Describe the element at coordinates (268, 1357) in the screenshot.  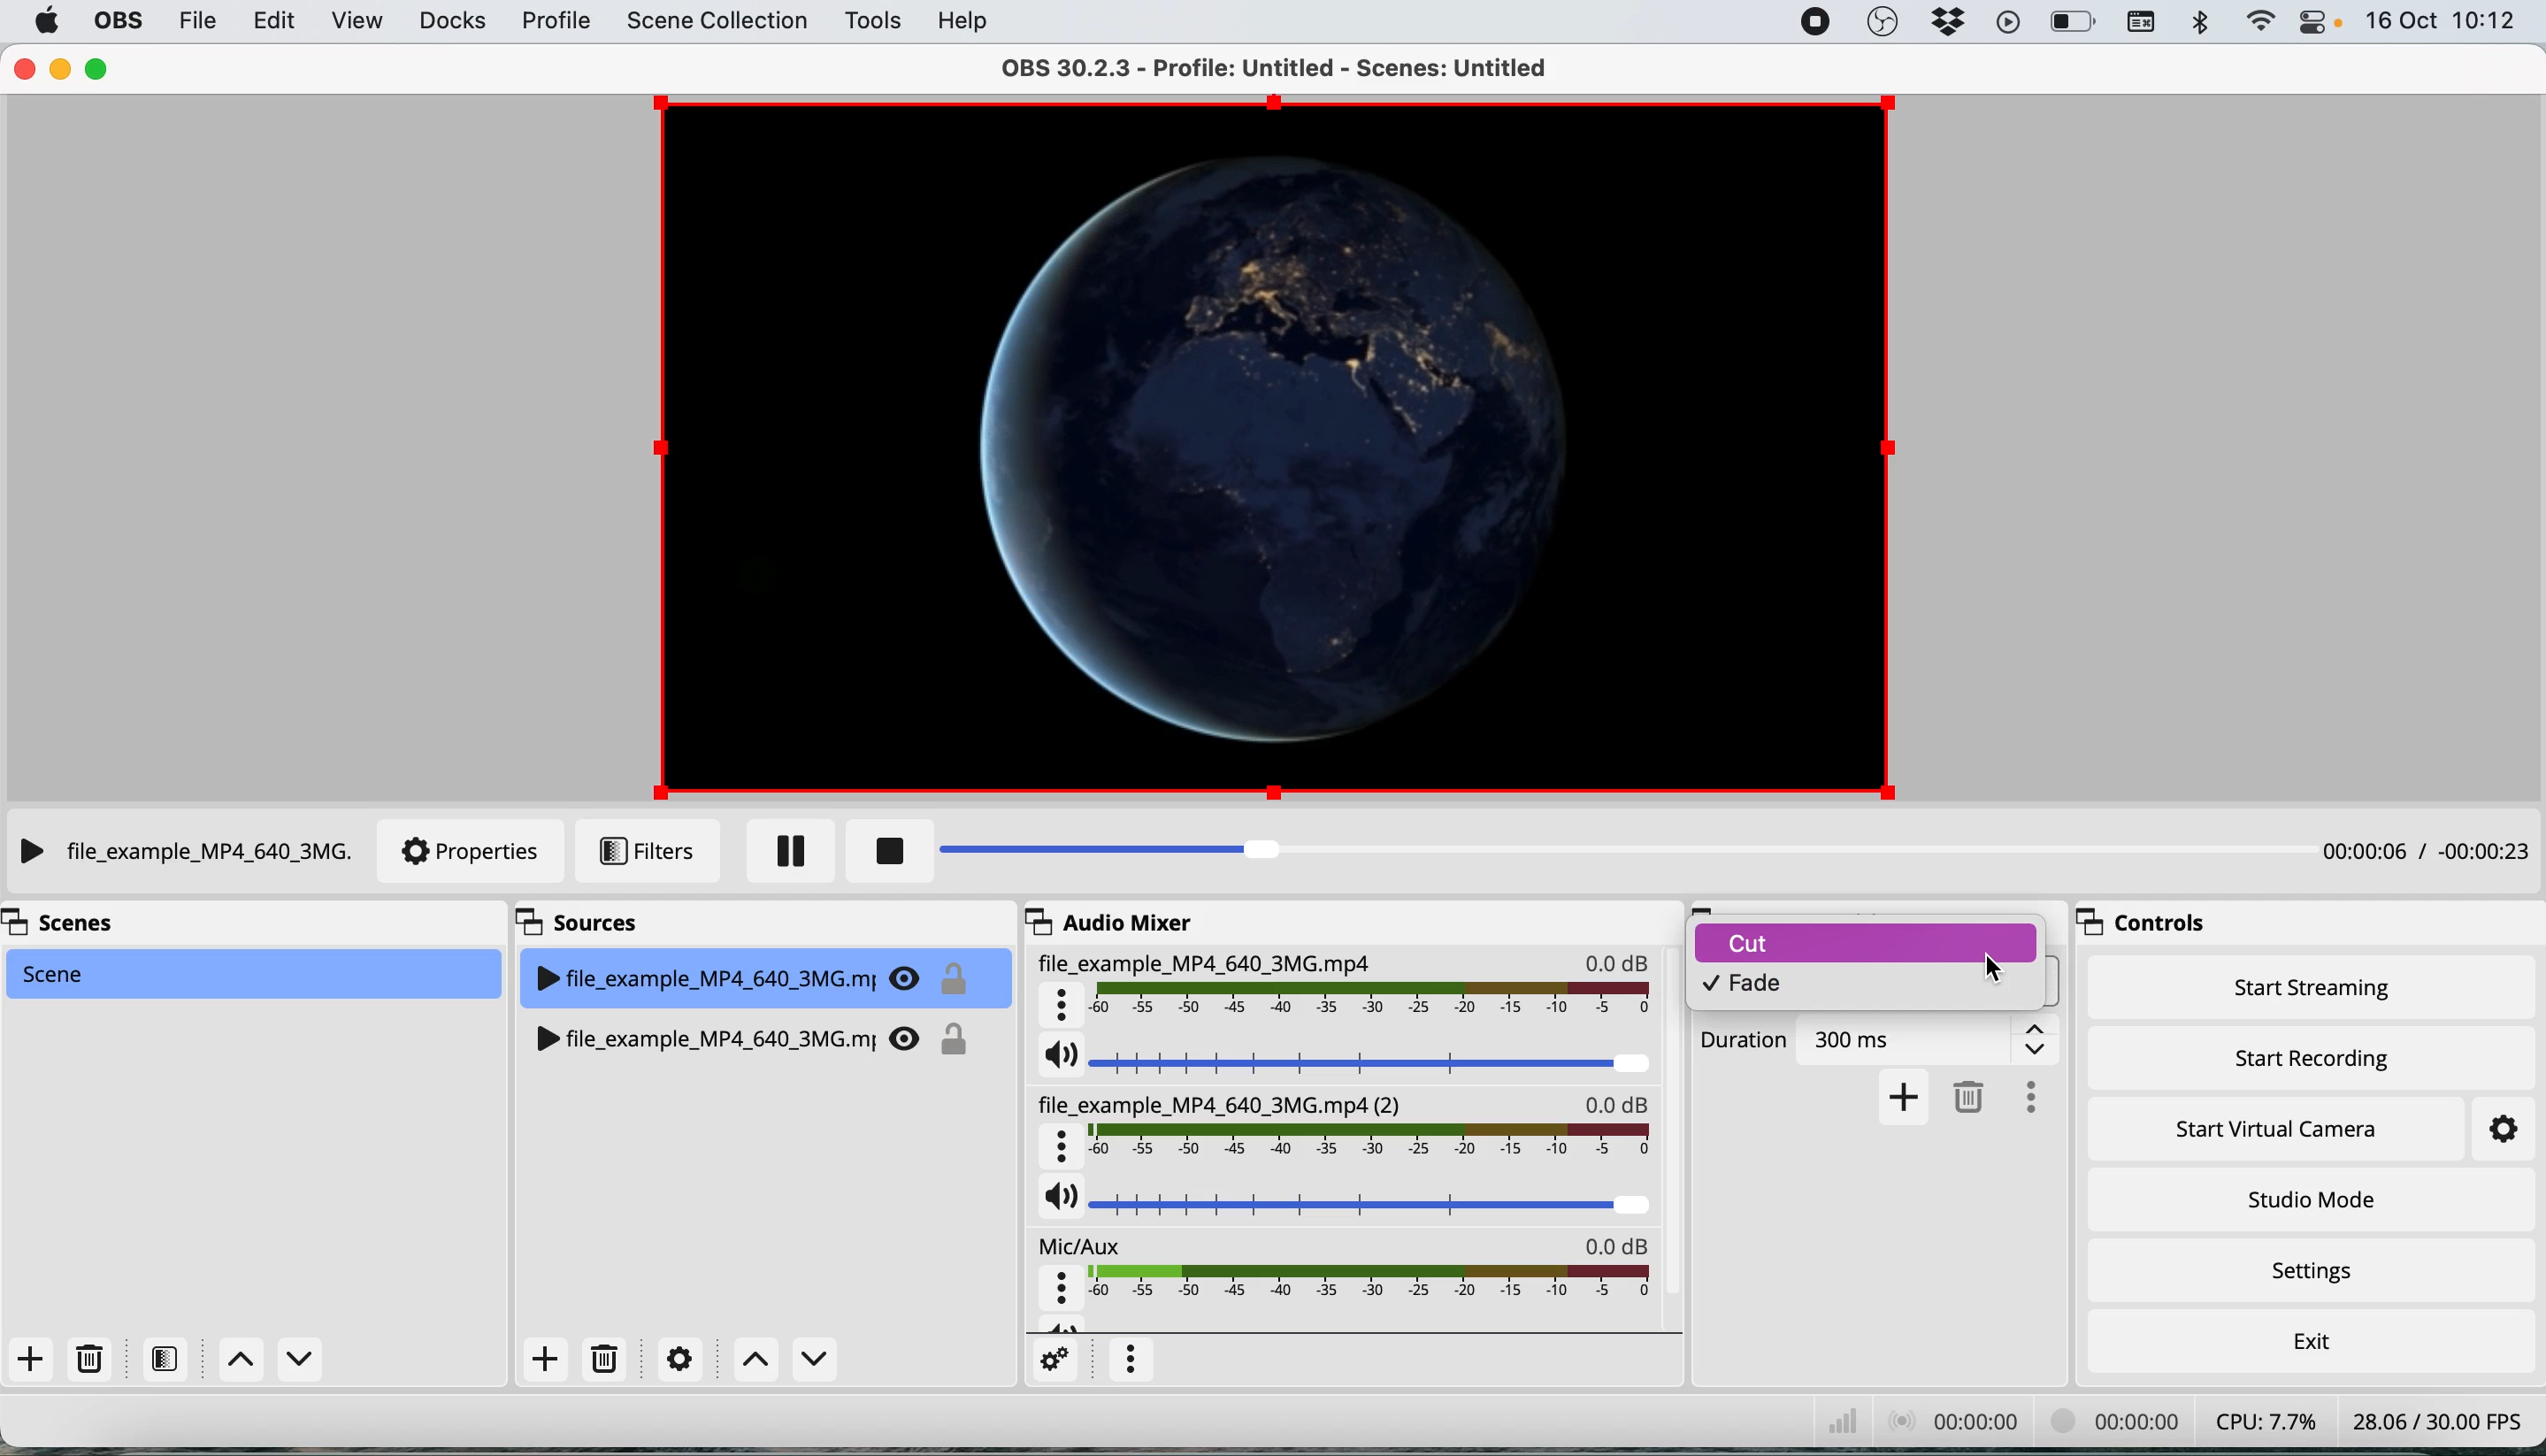
I see `switch between scenes` at that location.